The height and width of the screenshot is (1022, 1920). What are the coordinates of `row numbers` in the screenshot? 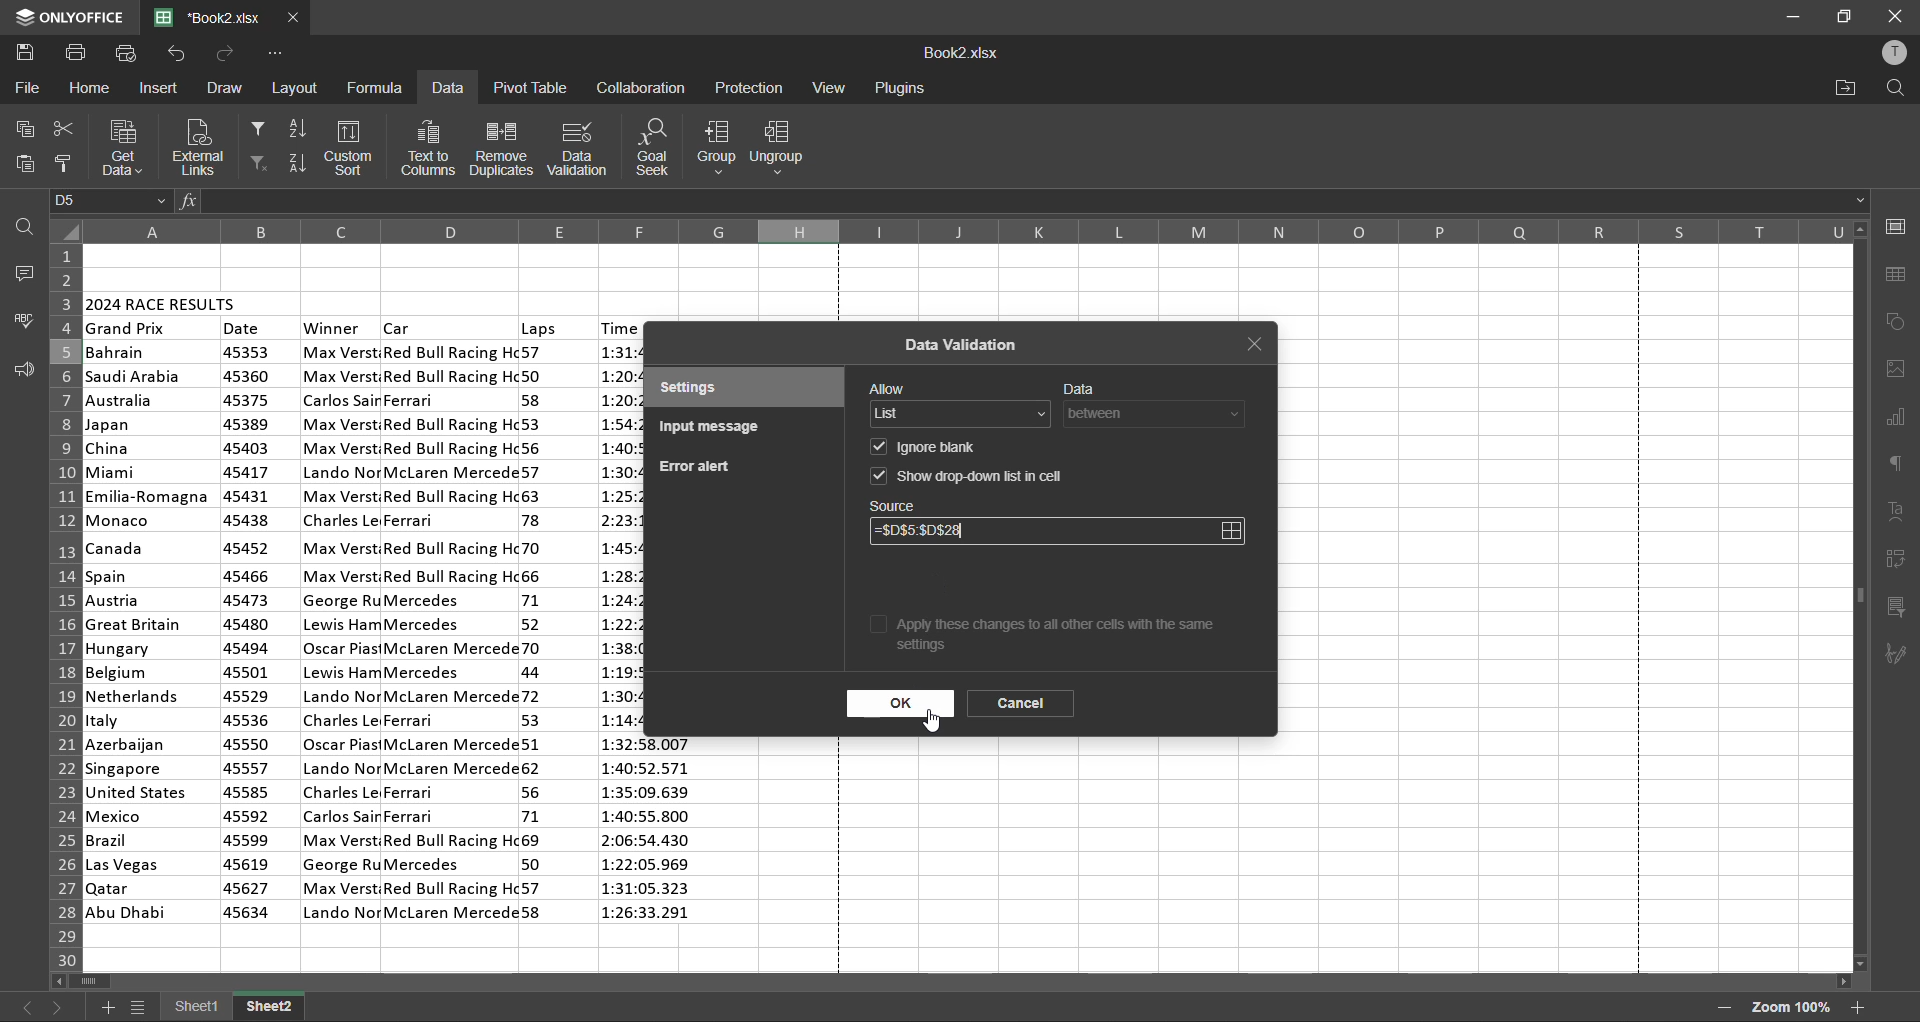 It's located at (61, 604).